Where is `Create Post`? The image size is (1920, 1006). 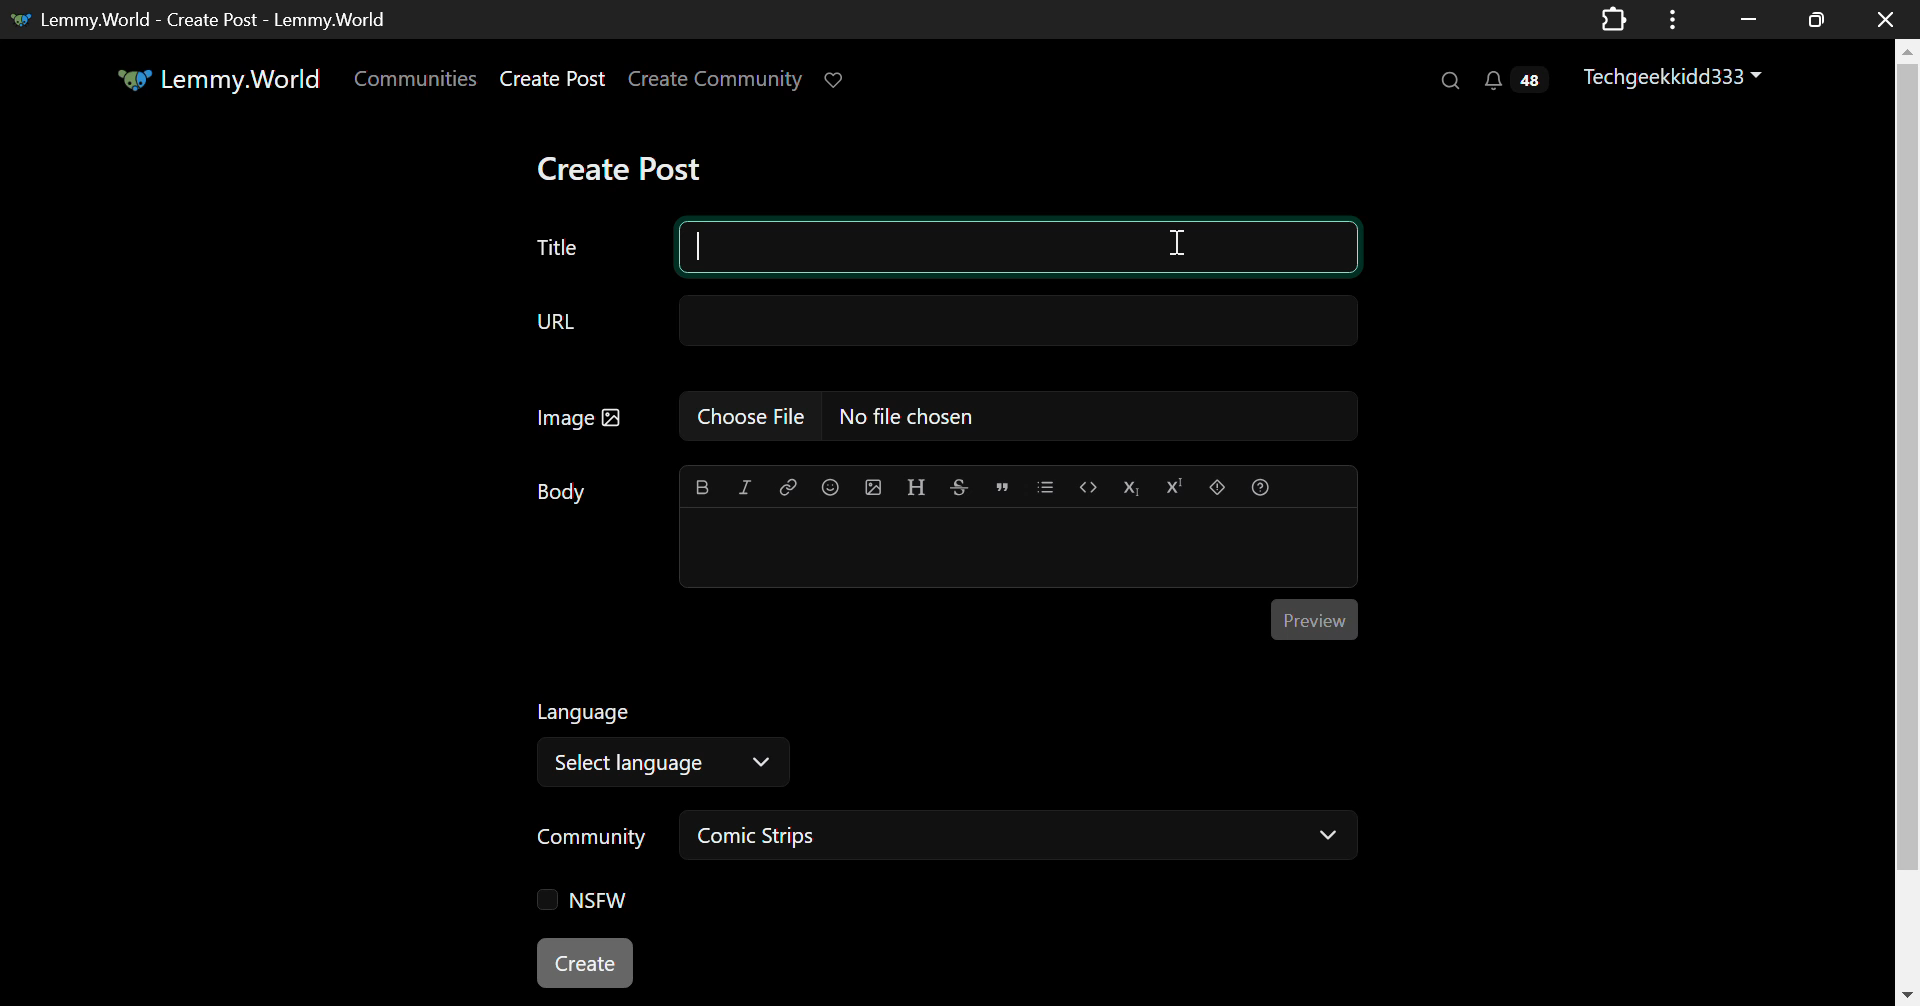
Create Post is located at coordinates (554, 82).